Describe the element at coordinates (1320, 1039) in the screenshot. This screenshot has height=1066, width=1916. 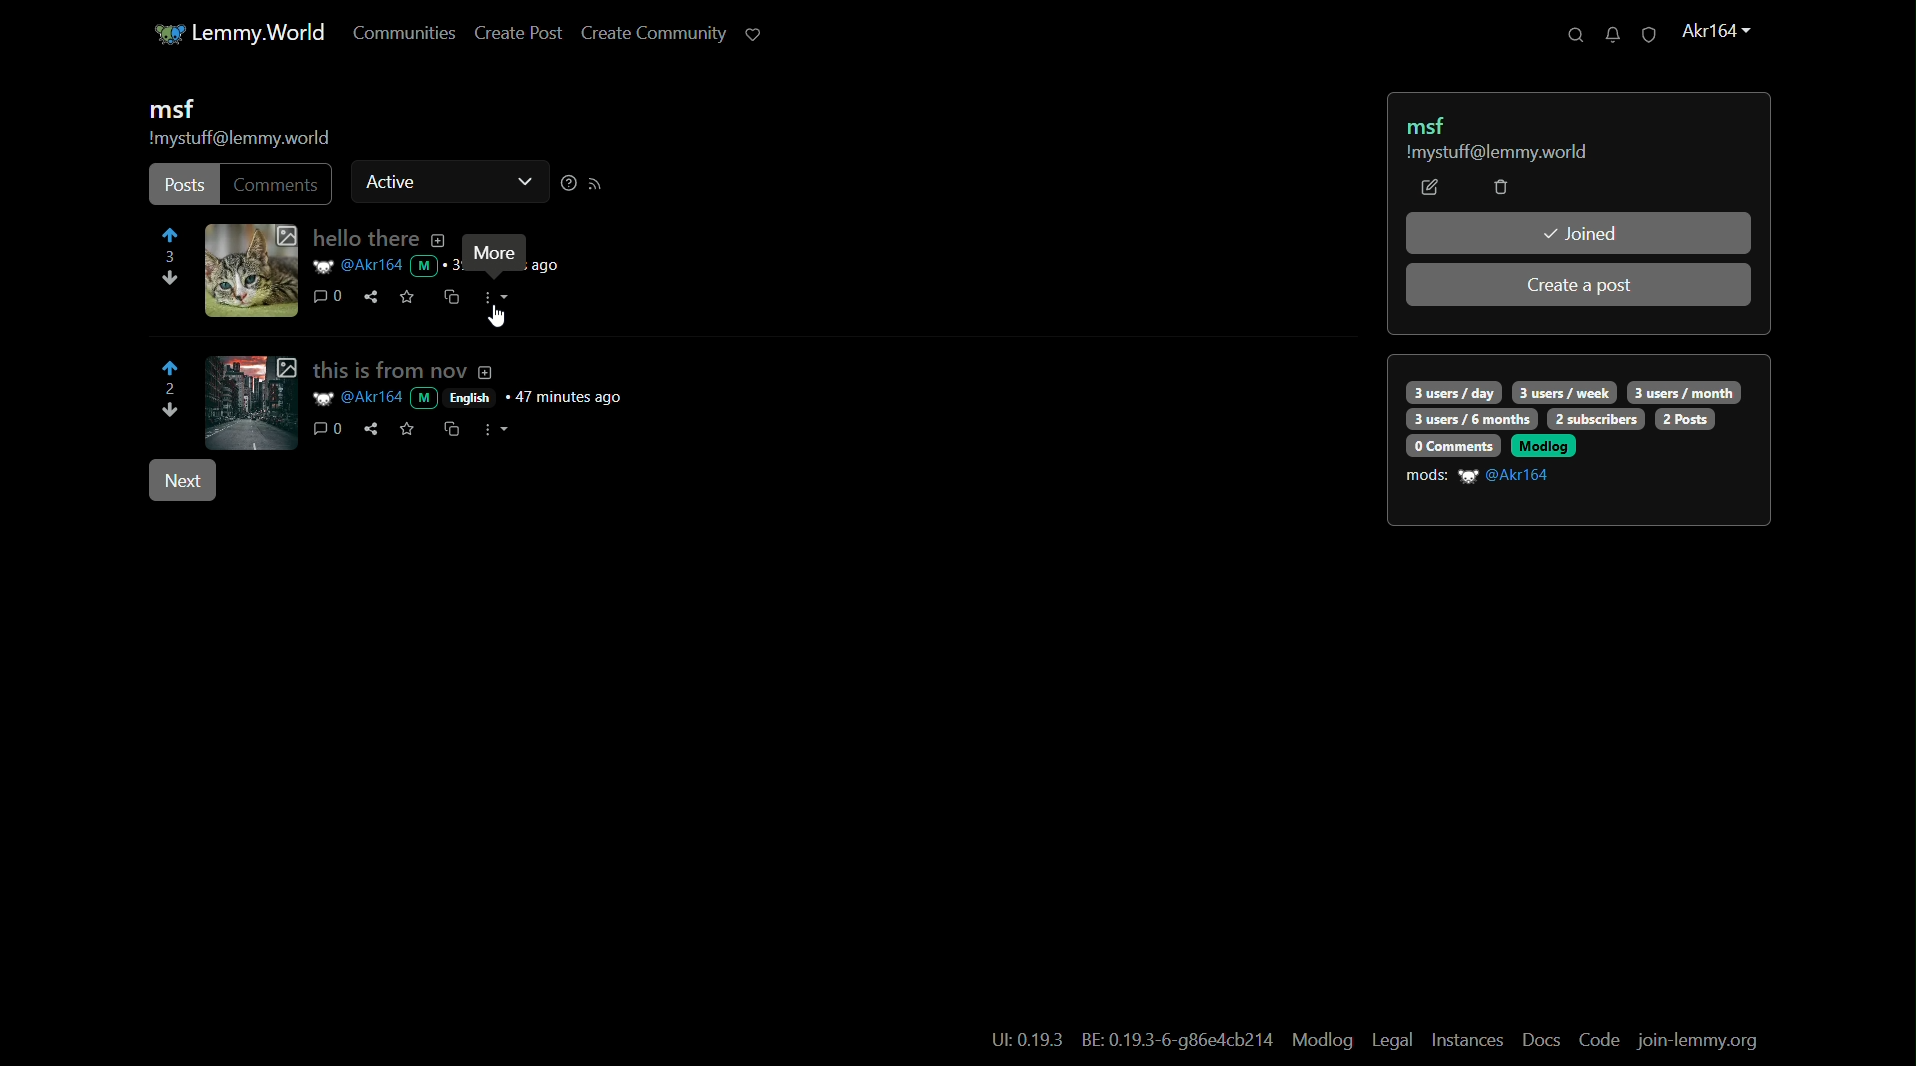
I see `modlog` at that location.